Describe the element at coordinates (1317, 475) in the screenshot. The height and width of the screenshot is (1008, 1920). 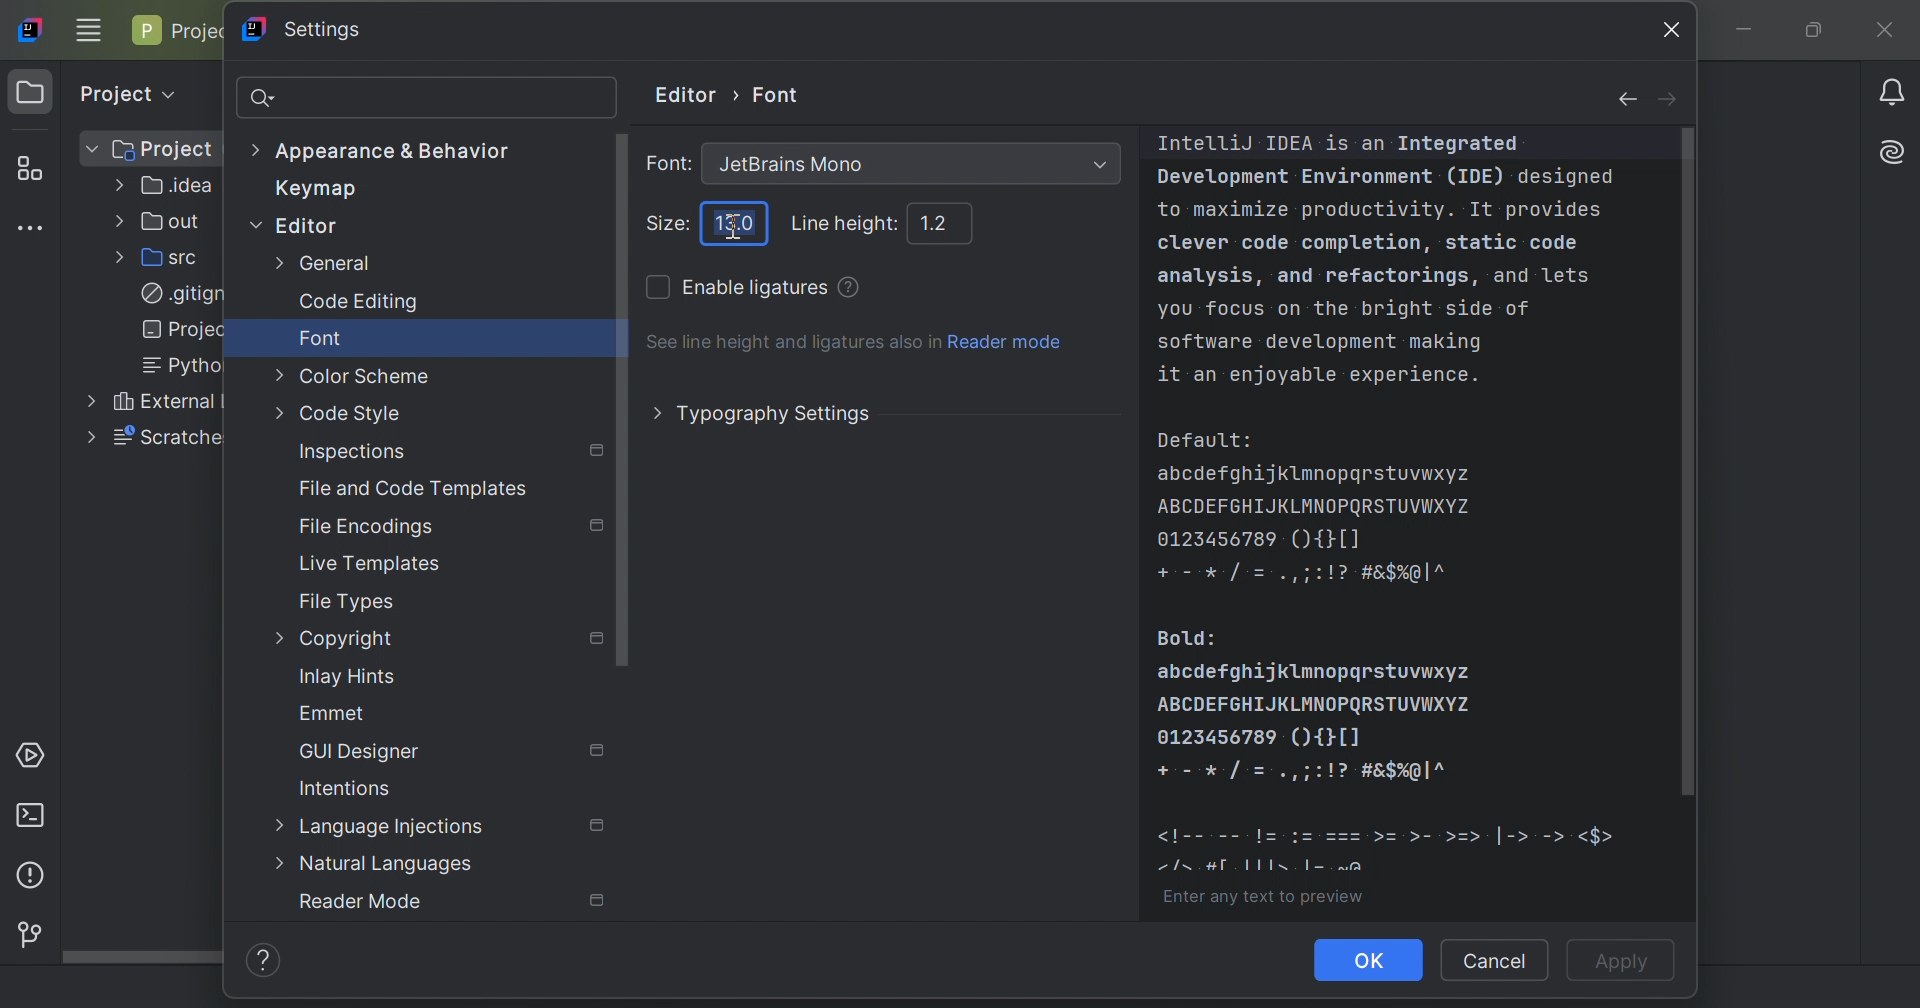
I see `abcdefghijklmnopqrstuvwxyz` at that location.